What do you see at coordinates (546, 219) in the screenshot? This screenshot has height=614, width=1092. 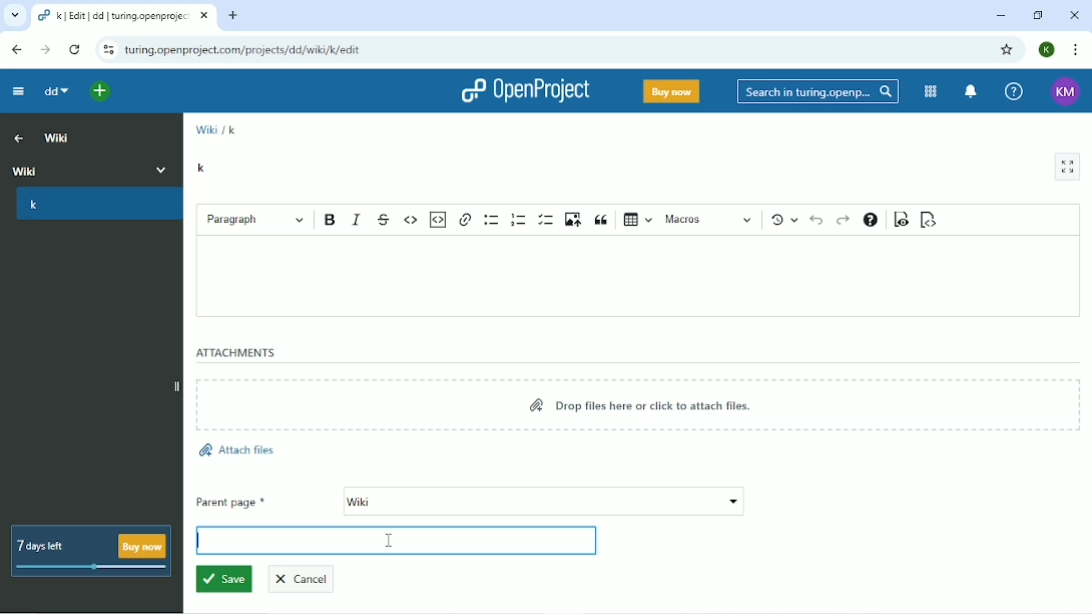 I see `To-do list` at bounding box center [546, 219].